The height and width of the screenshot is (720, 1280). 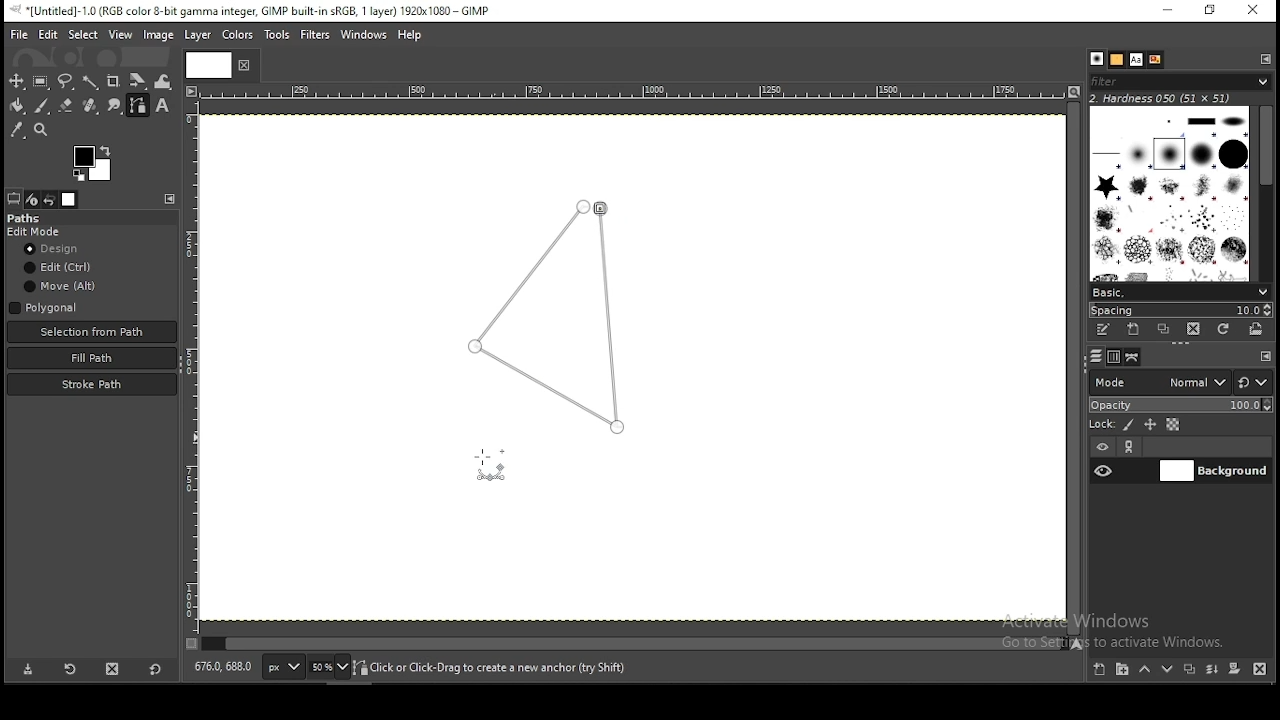 What do you see at coordinates (1102, 423) in the screenshot?
I see `lock` at bounding box center [1102, 423].